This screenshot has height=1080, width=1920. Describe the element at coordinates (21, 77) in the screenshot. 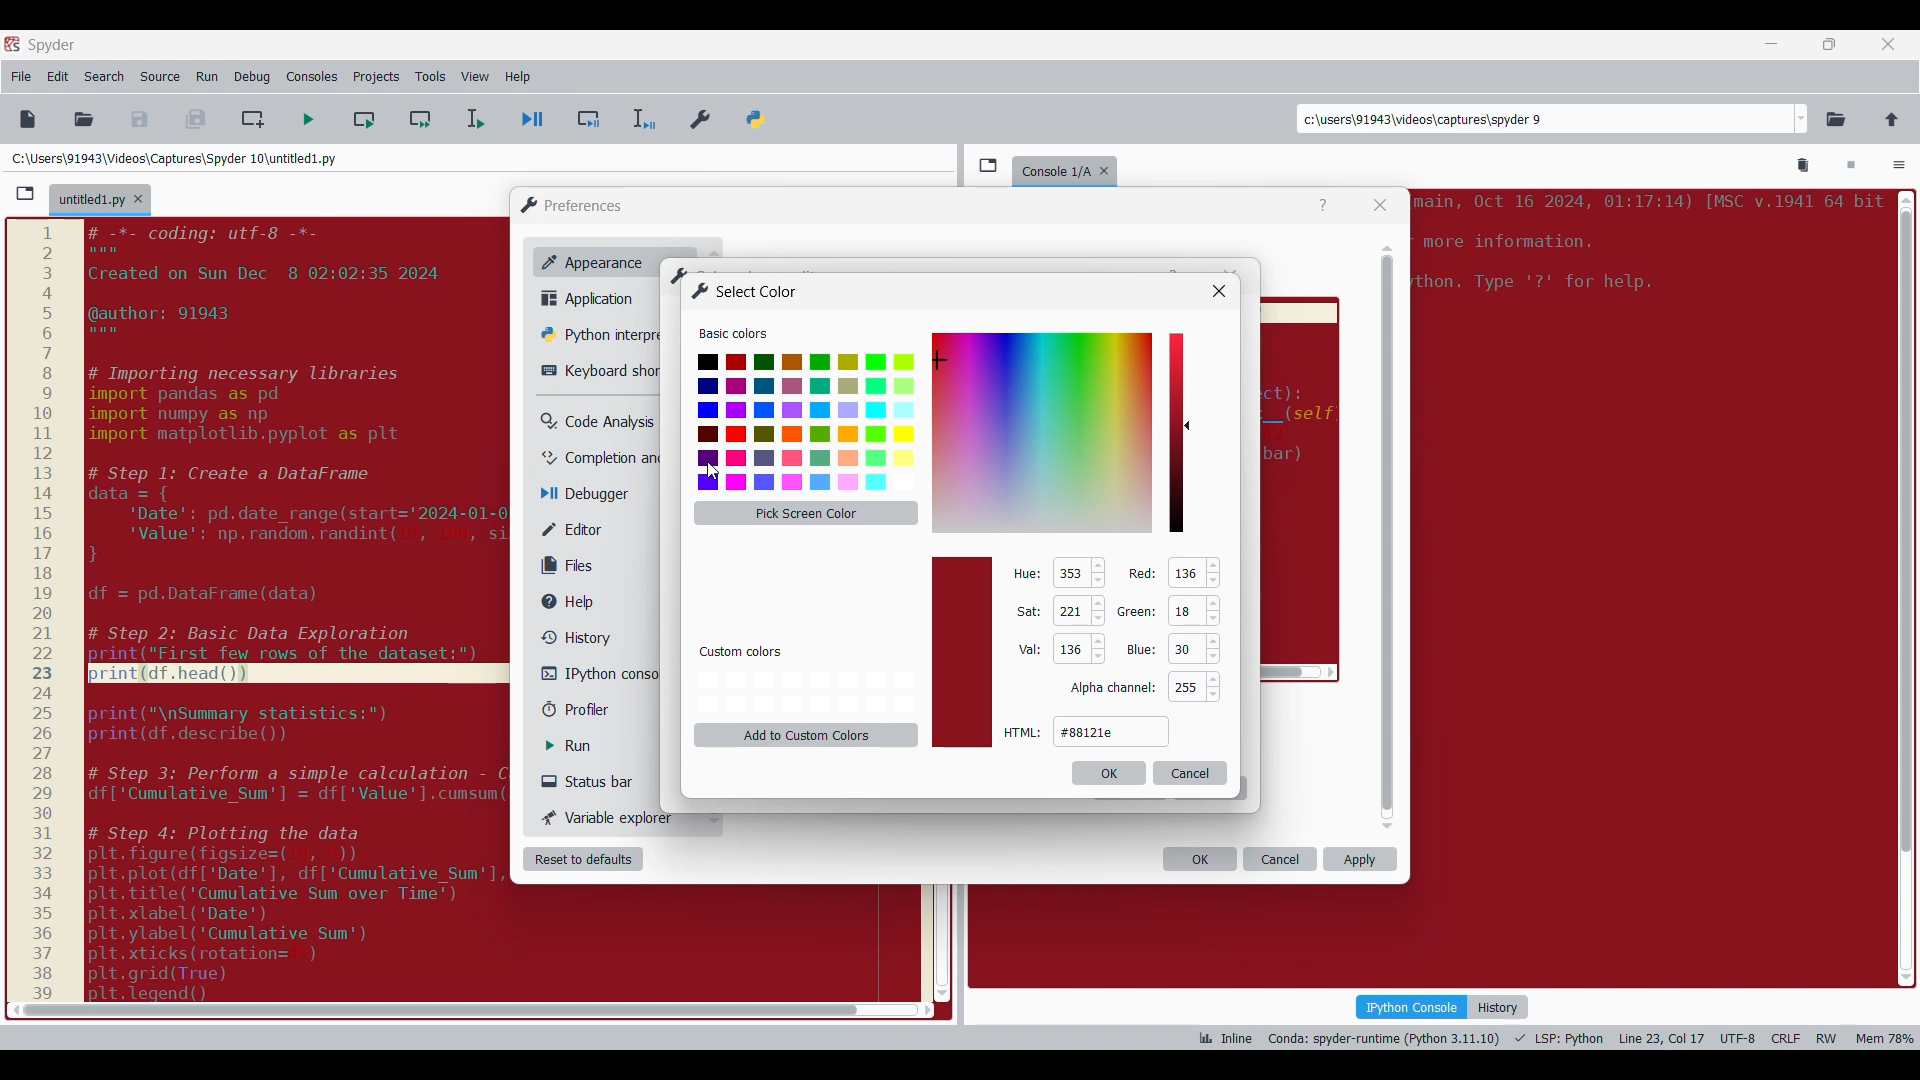

I see `File menu ` at that location.